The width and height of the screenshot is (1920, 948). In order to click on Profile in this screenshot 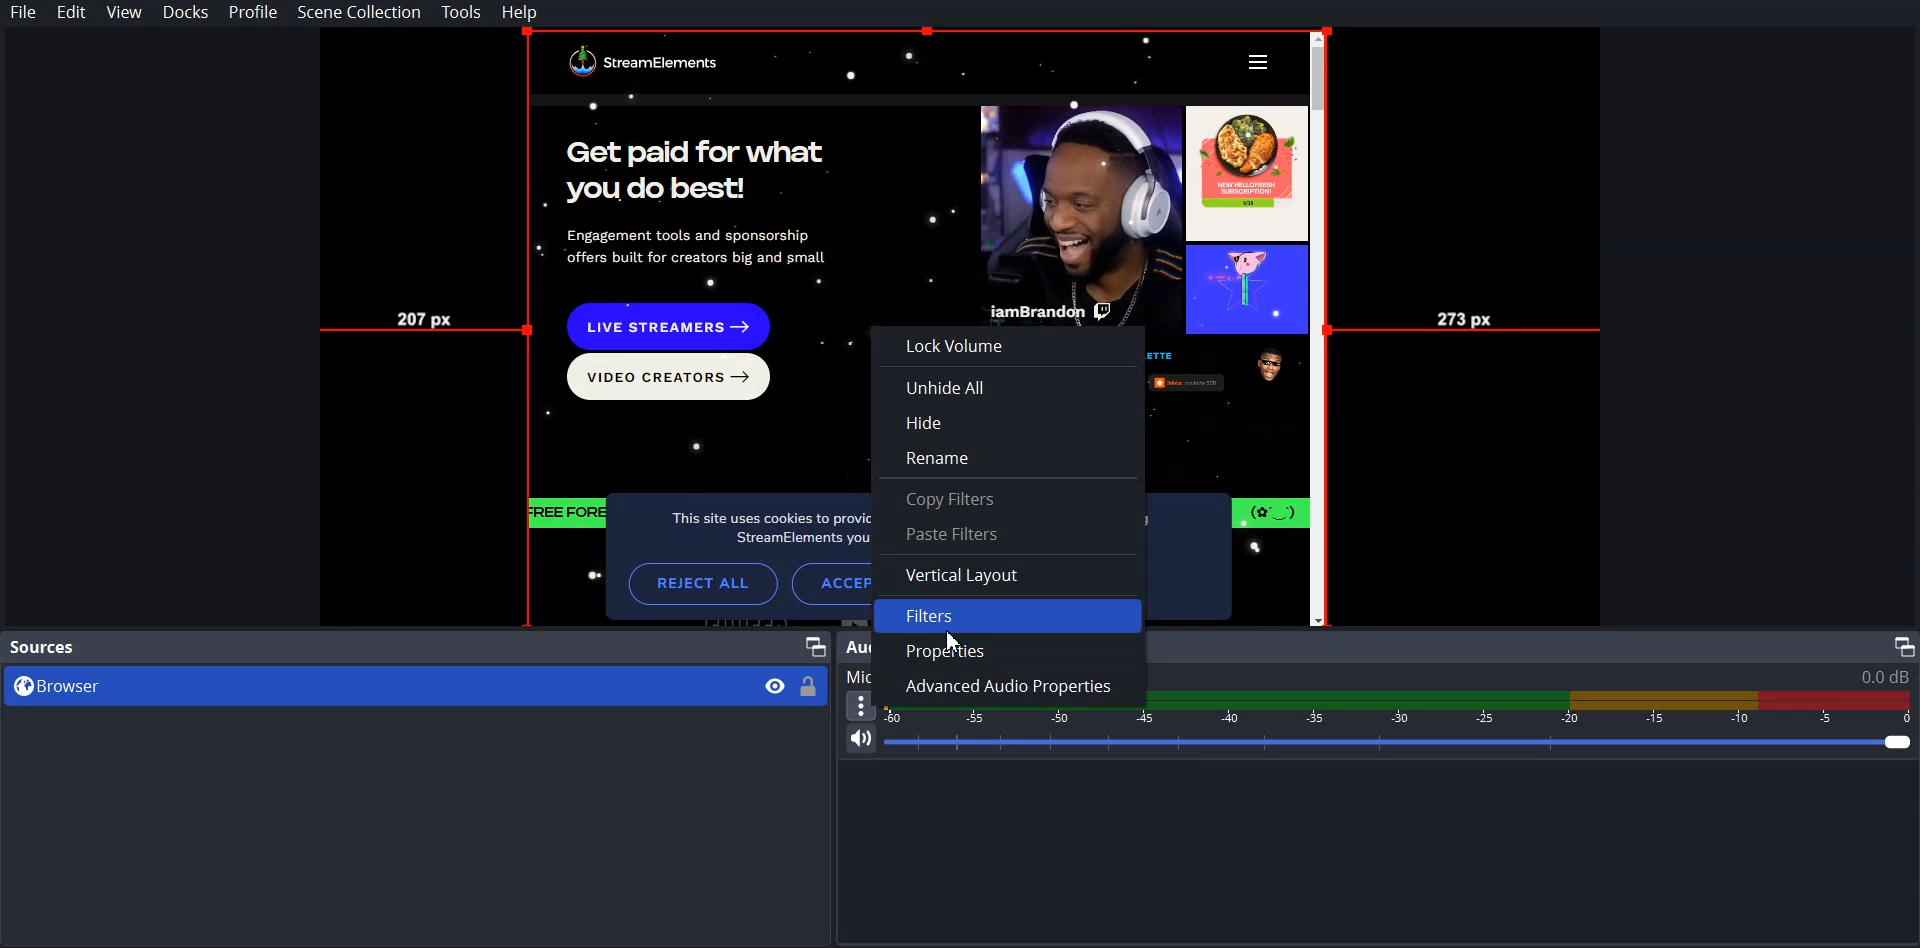, I will do `click(253, 14)`.